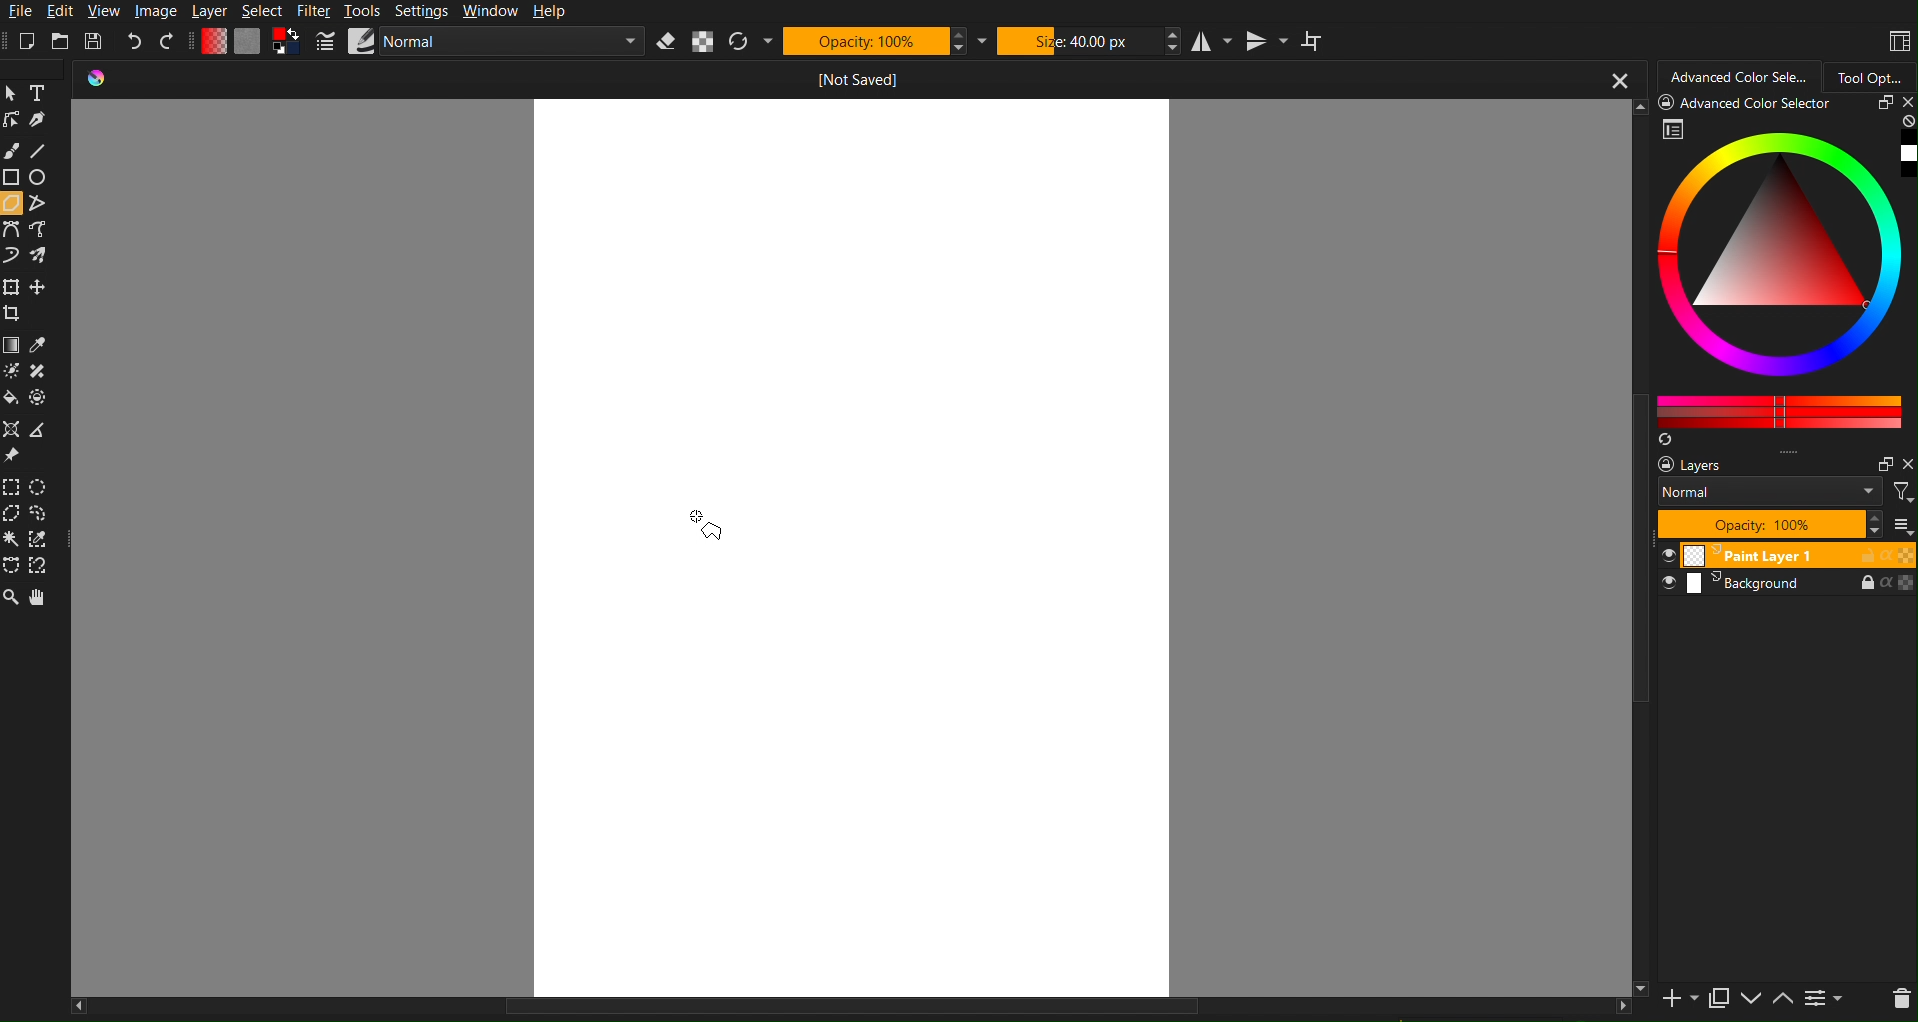 The width and height of the screenshot is (1918, 1022). Describe the element at coordinates (40, 176) in the screenshot. I see `ellipse tool` at that location.